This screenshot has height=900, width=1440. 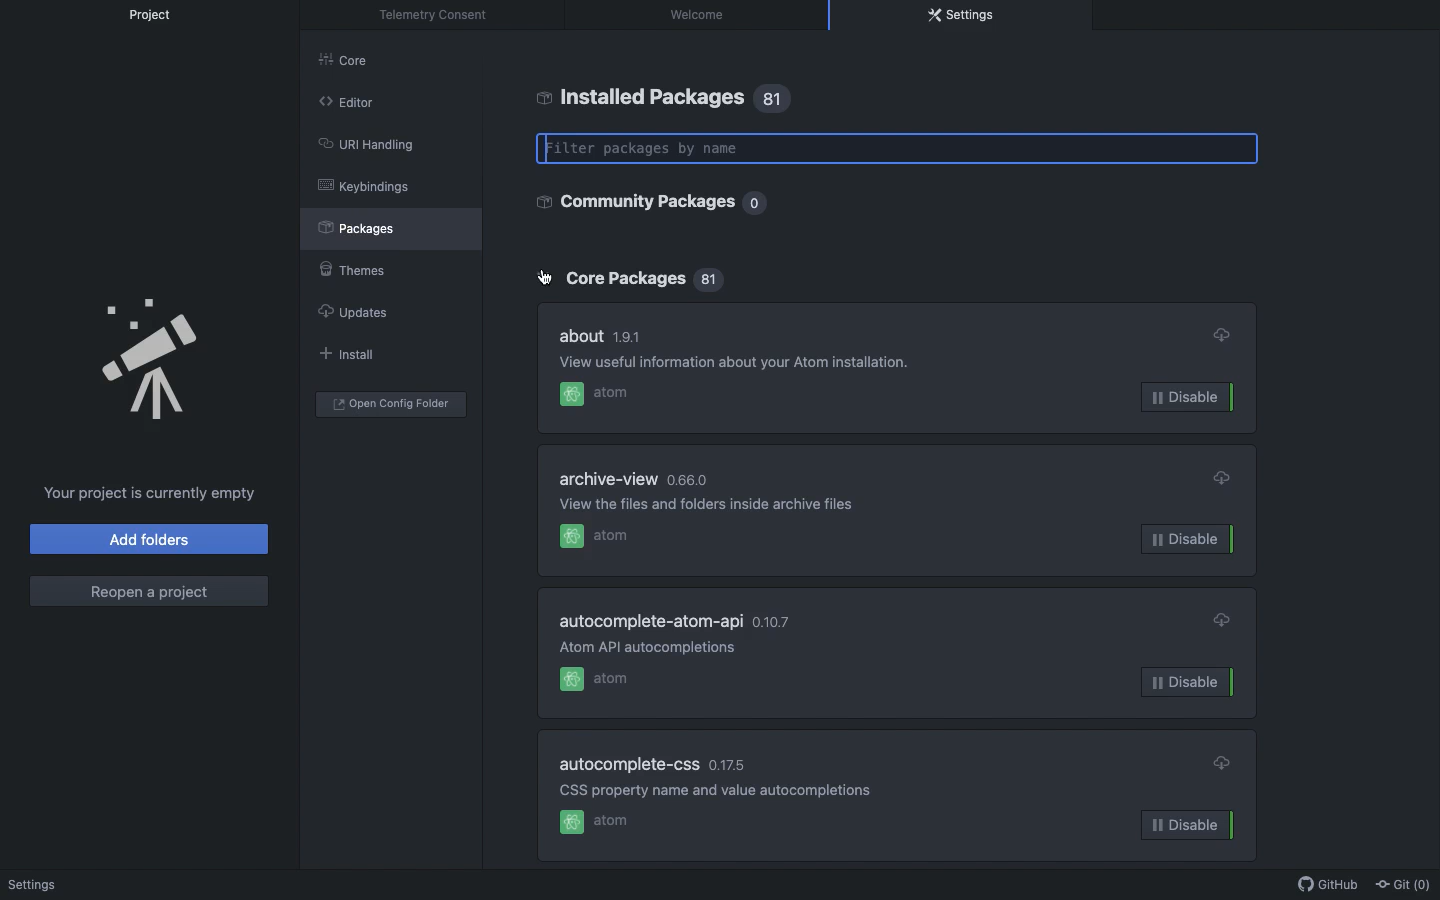 What do you see at coordinates (640, 97) in the screenshot?
I see `Installed packages` at bounding box center [640, 97].